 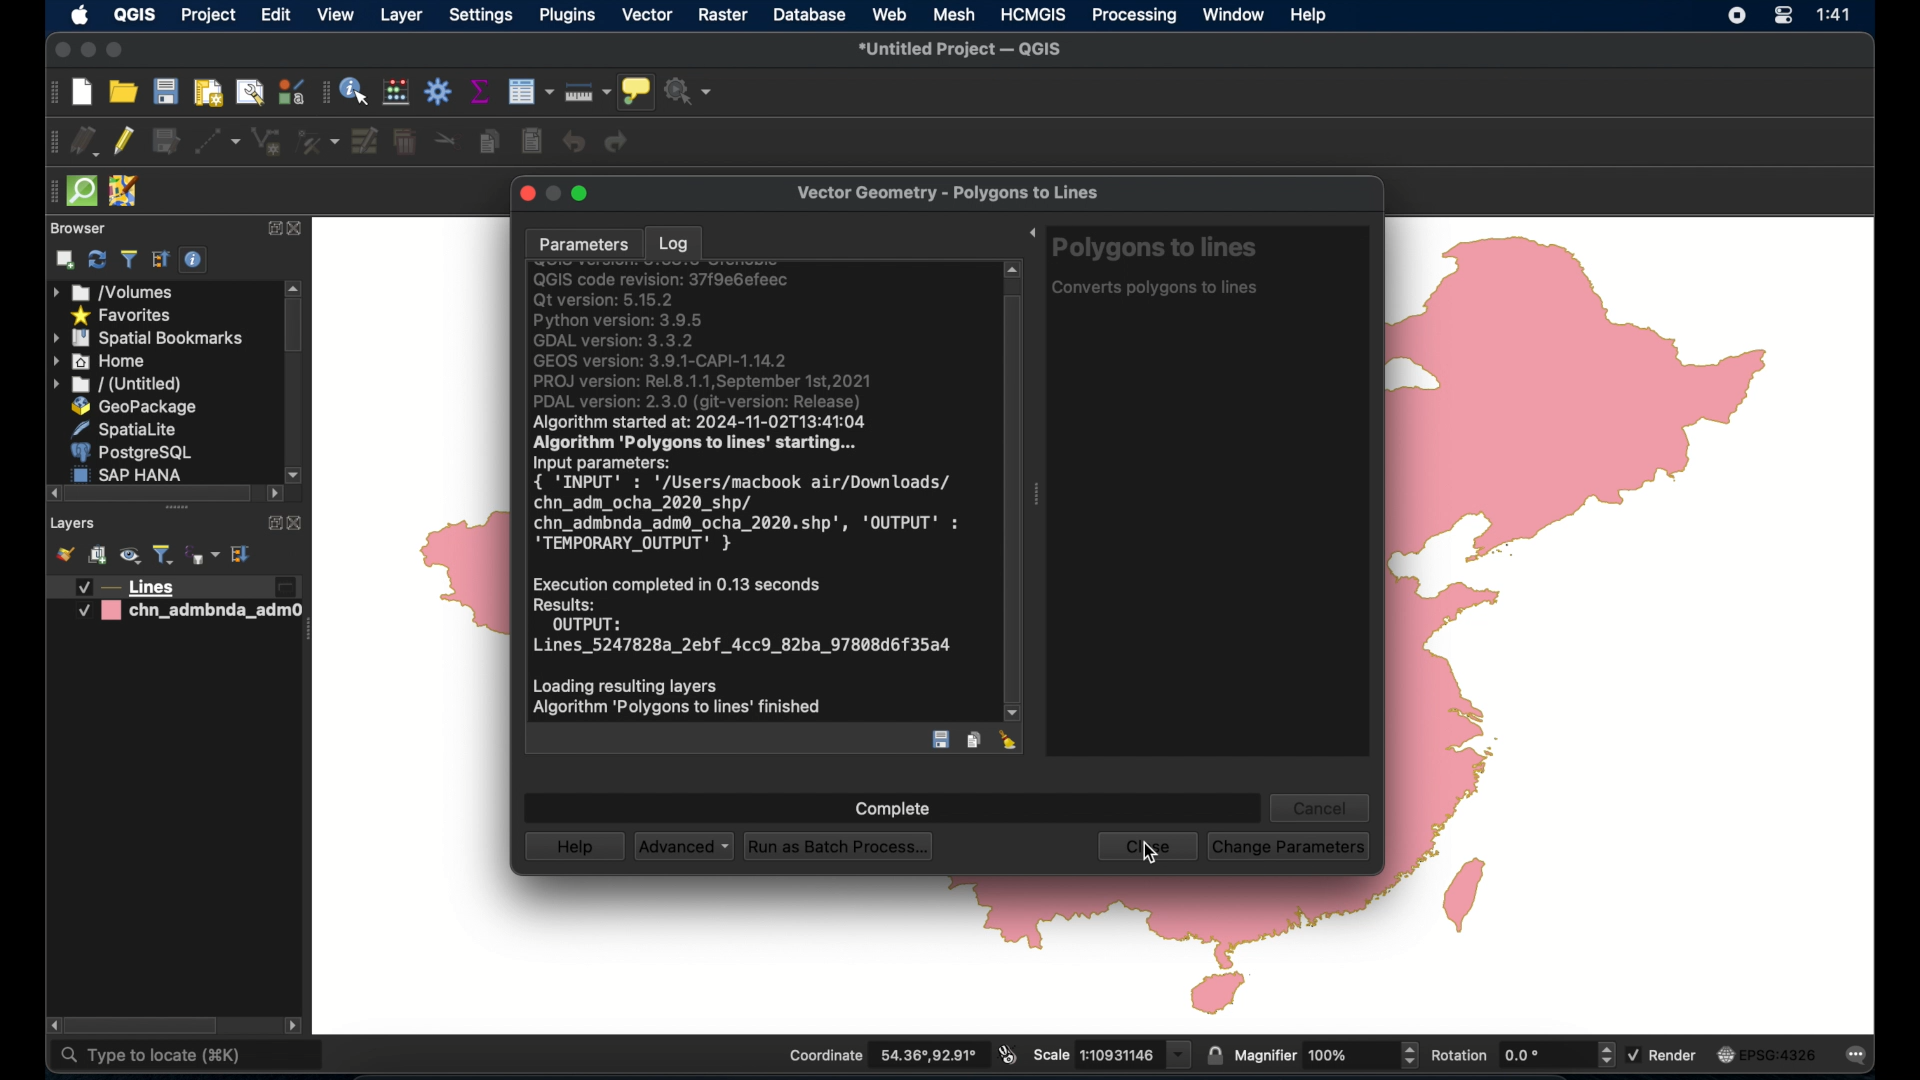 I want to click on expand all, so click(x=161, y=260).